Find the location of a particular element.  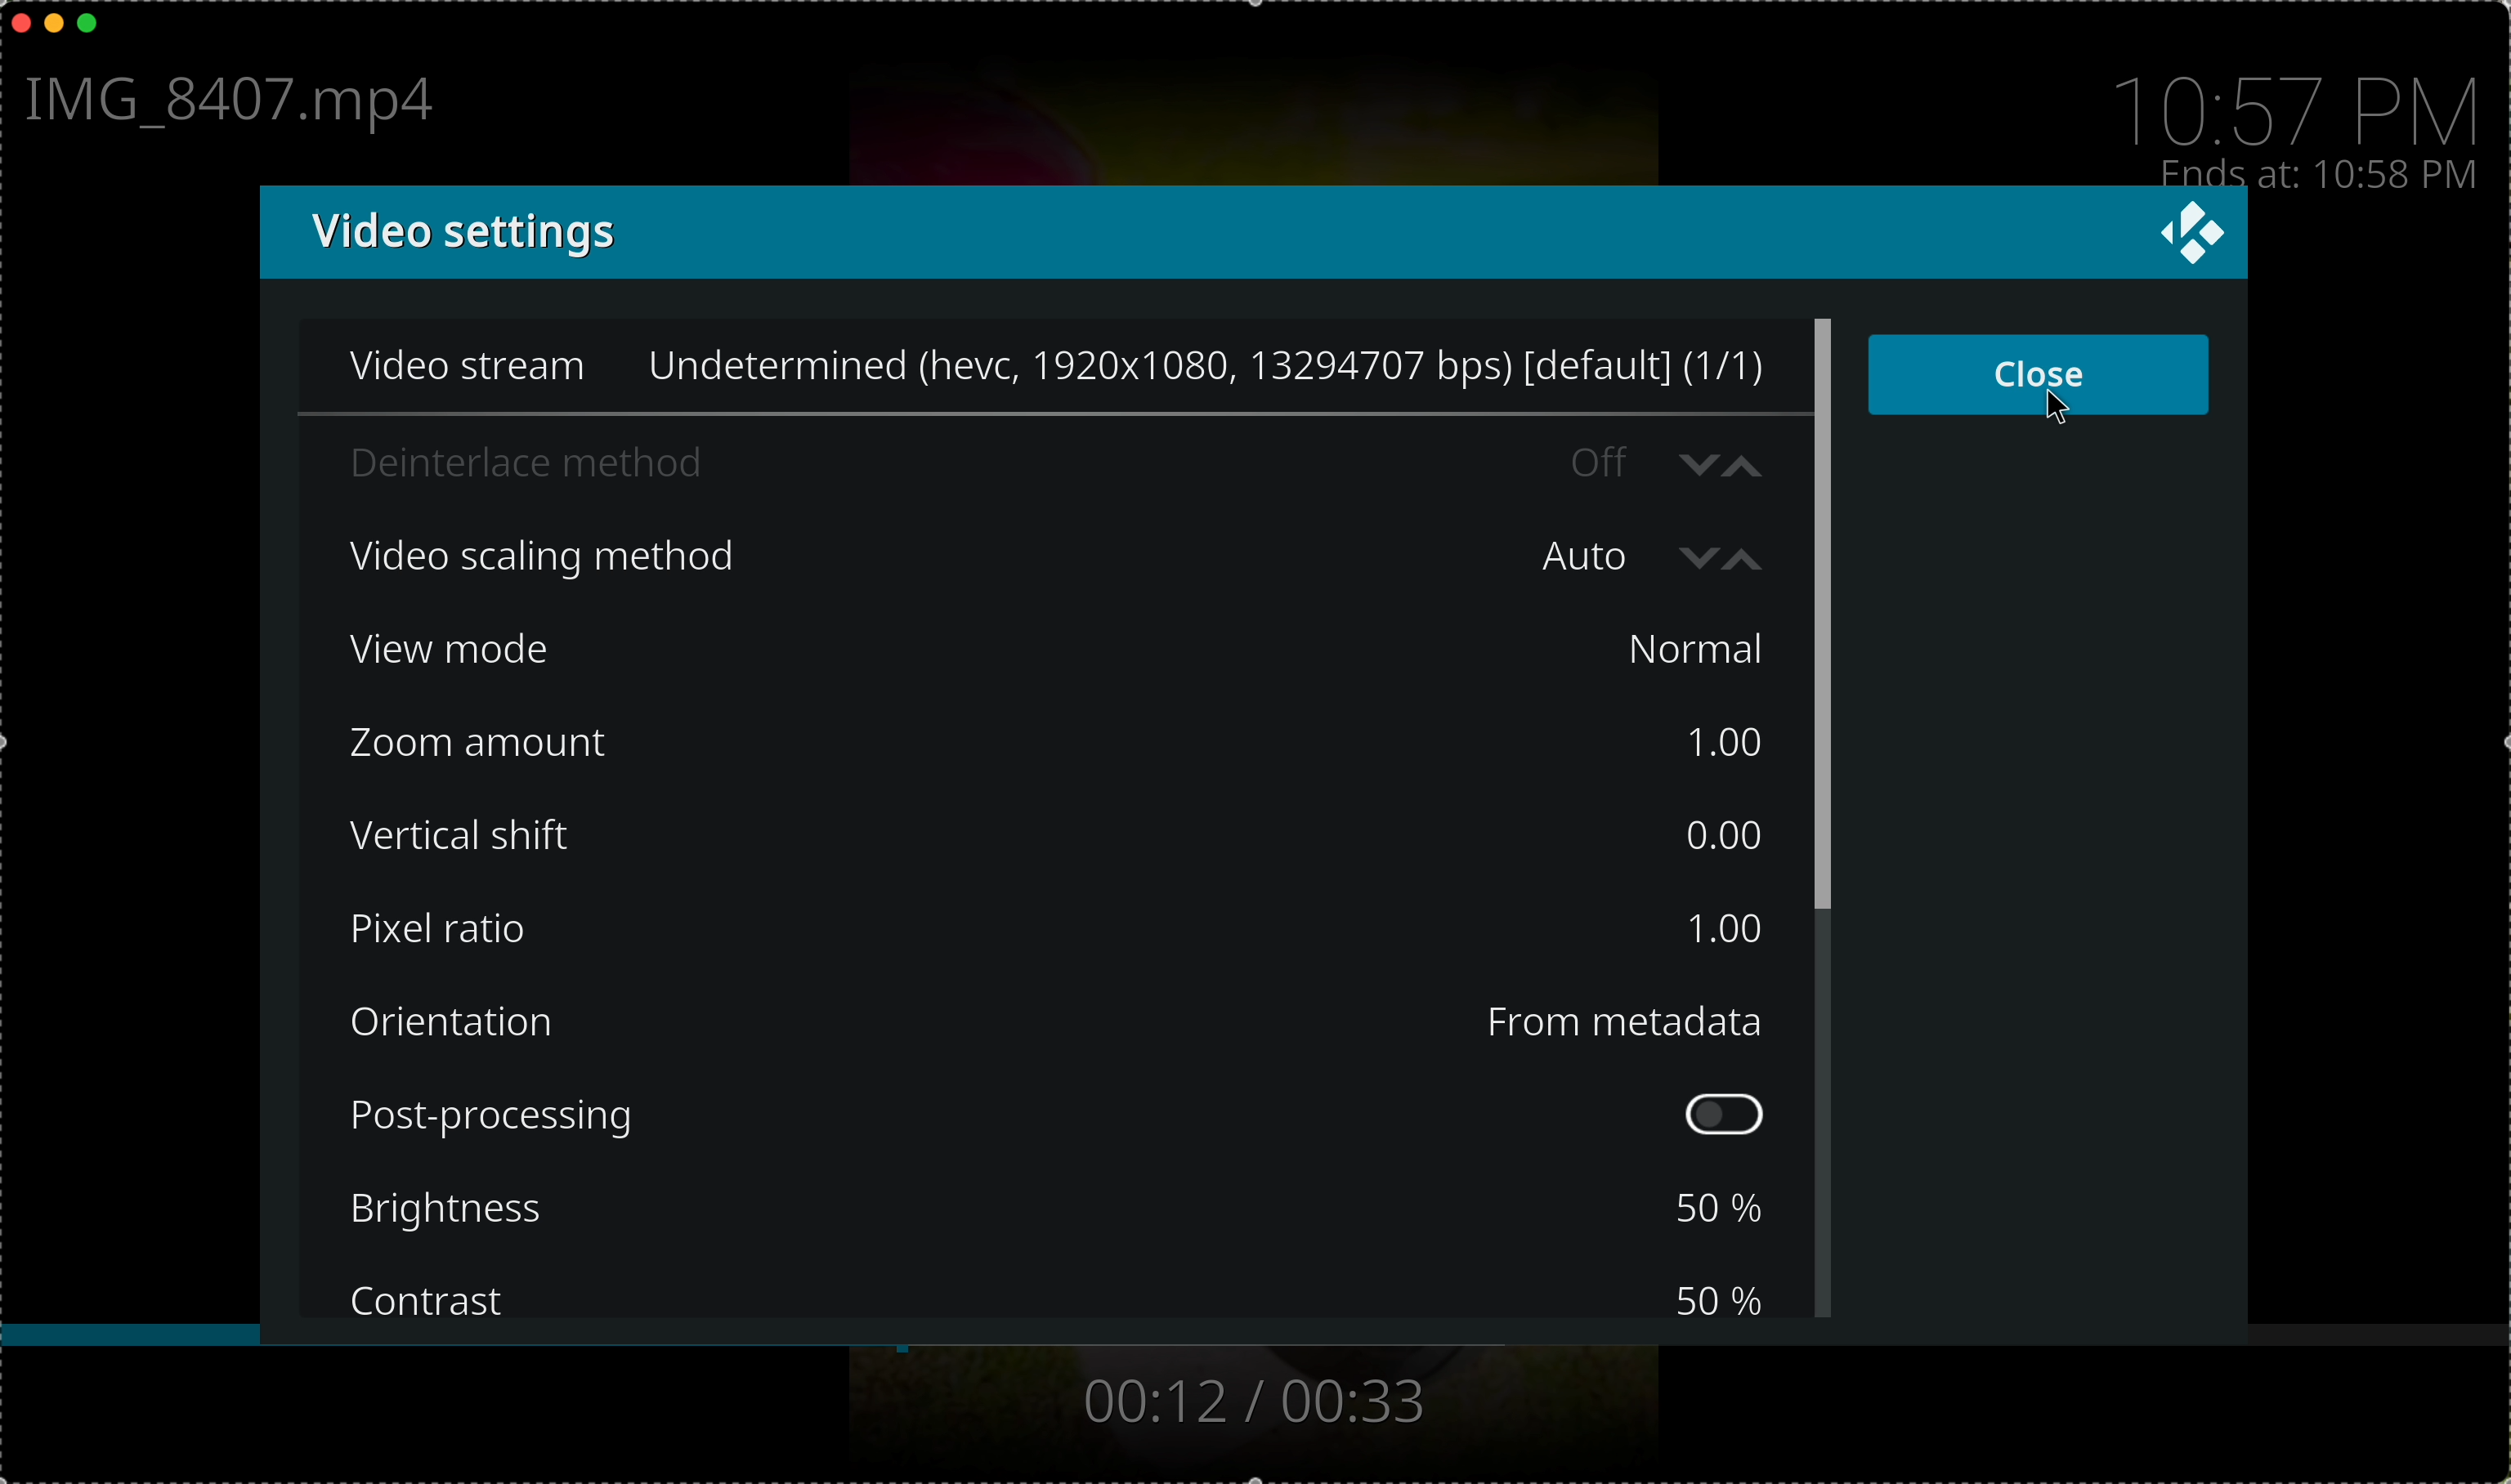

IMG_8407.mp4 is located at coordinates (240, 104).